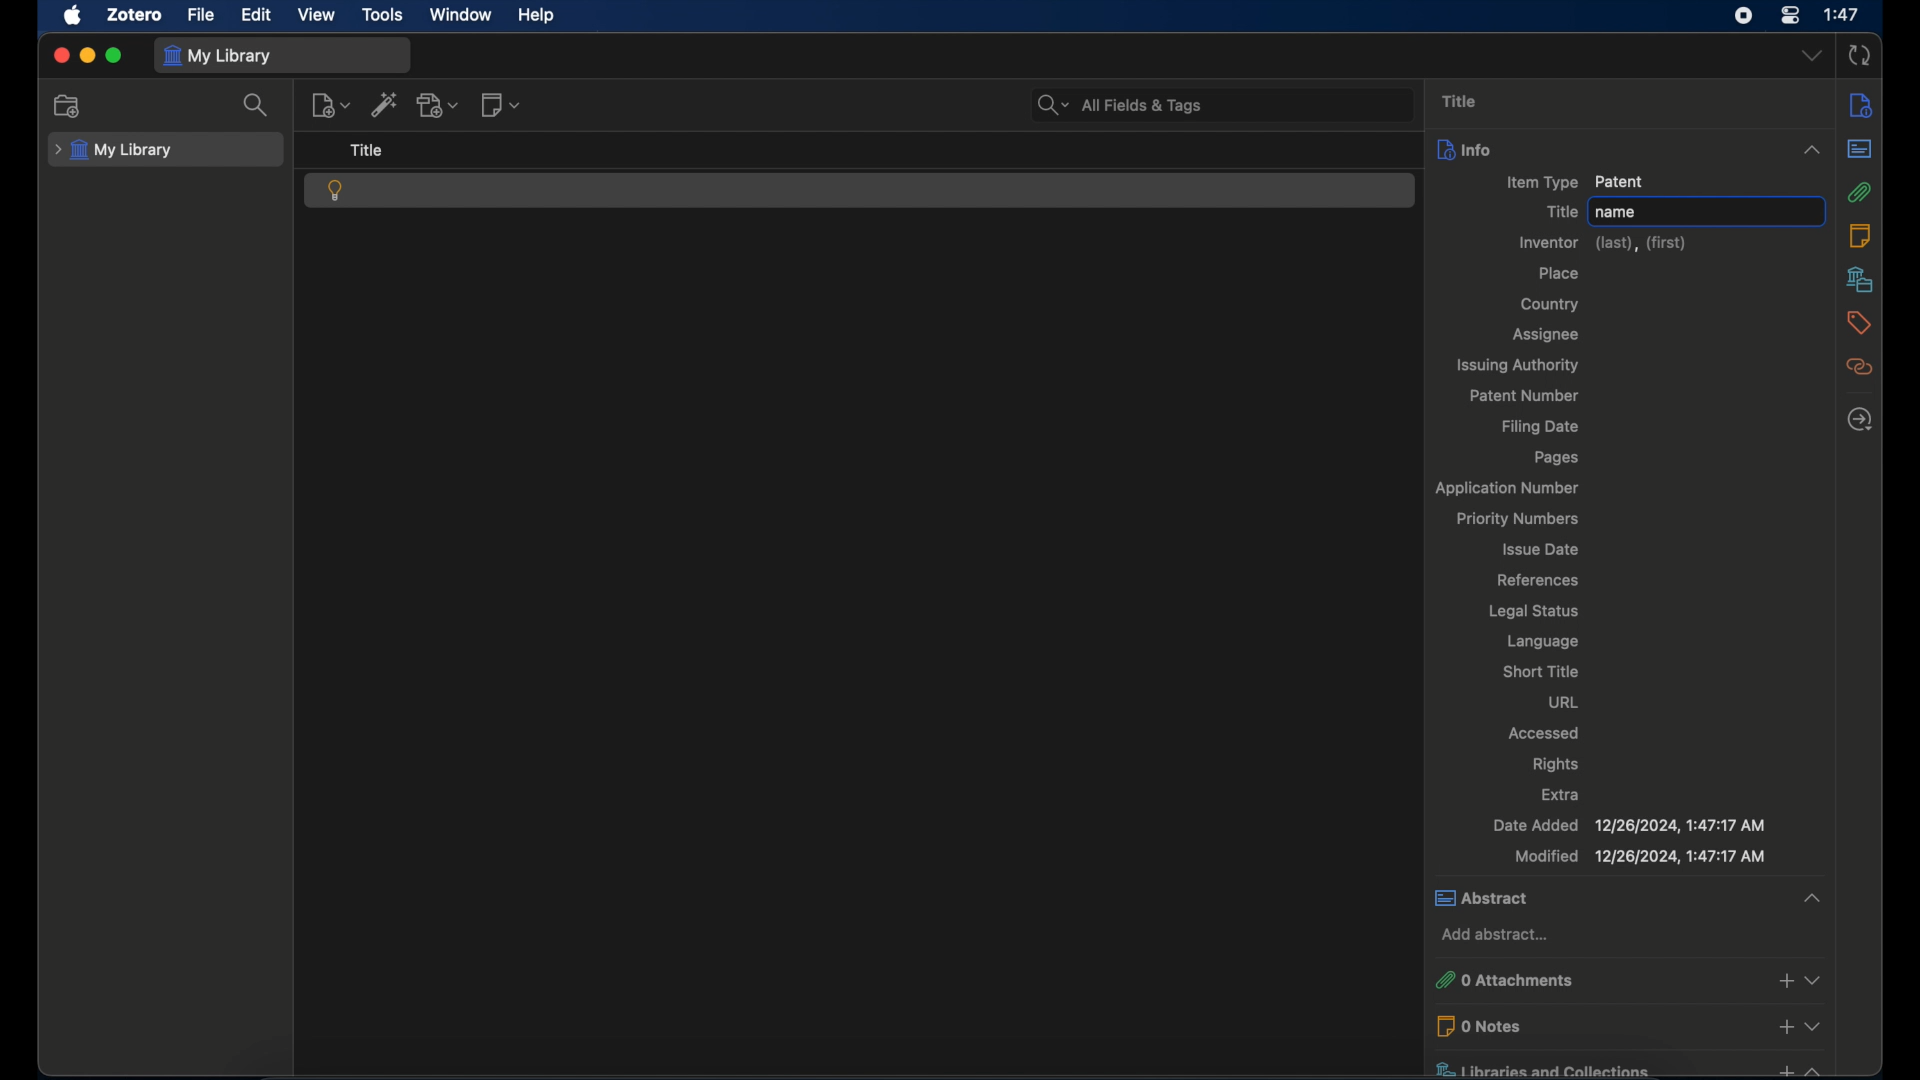 This screenshot has height=1080, width=1920. I want to click on libraries, so click(1860, 279).